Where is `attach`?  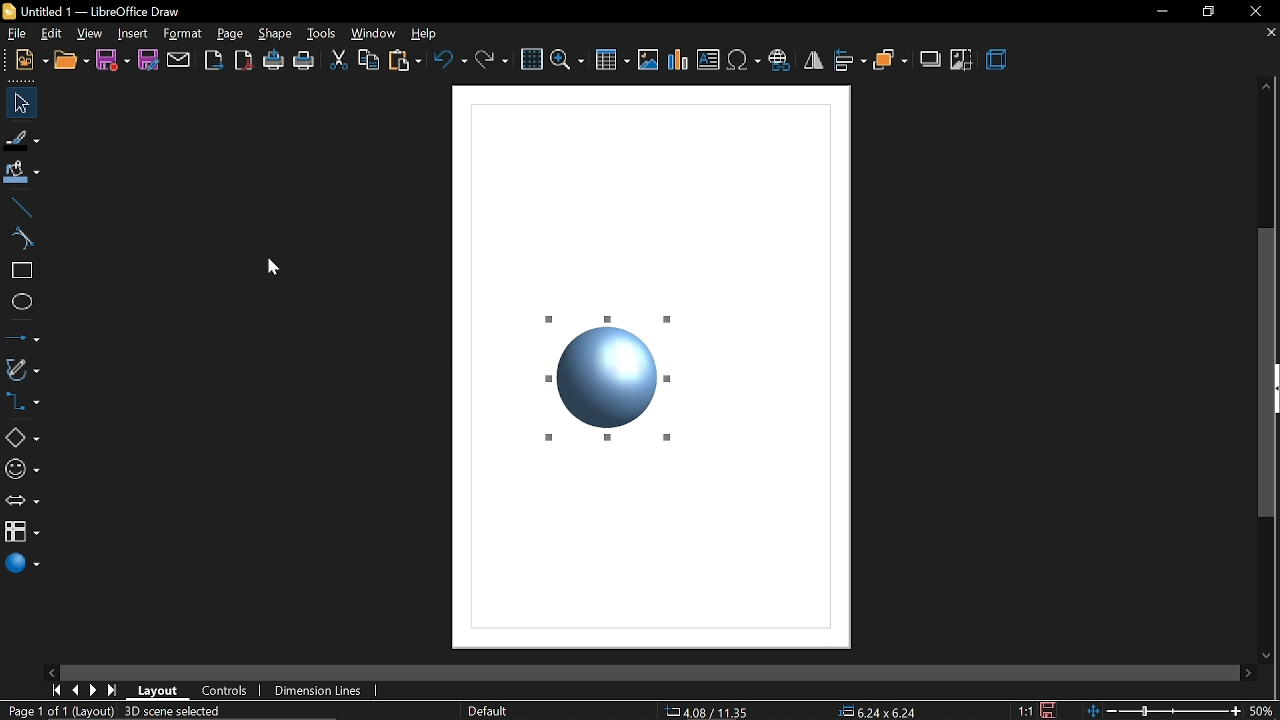
attach is located at coordinates (179, 61).